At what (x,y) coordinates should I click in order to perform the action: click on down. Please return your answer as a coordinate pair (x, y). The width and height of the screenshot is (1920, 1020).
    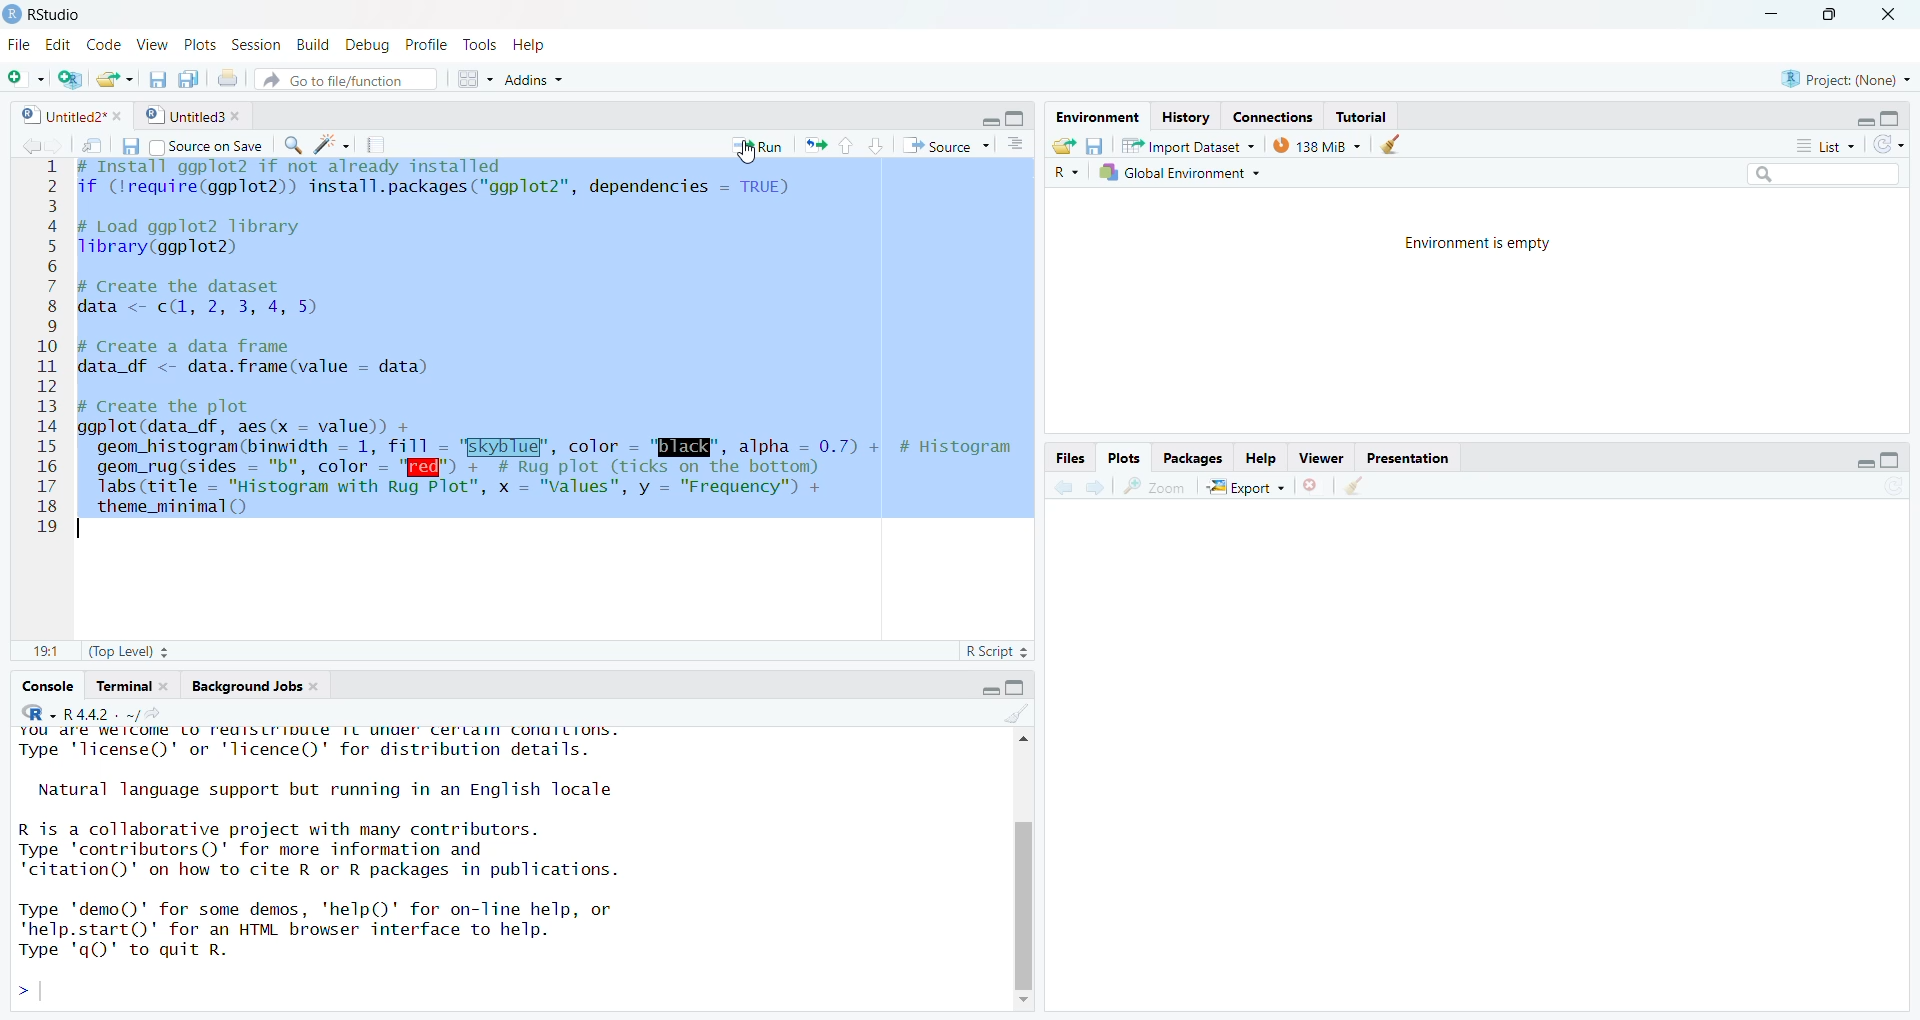
    Looking at the image, I should click on (880, 145).